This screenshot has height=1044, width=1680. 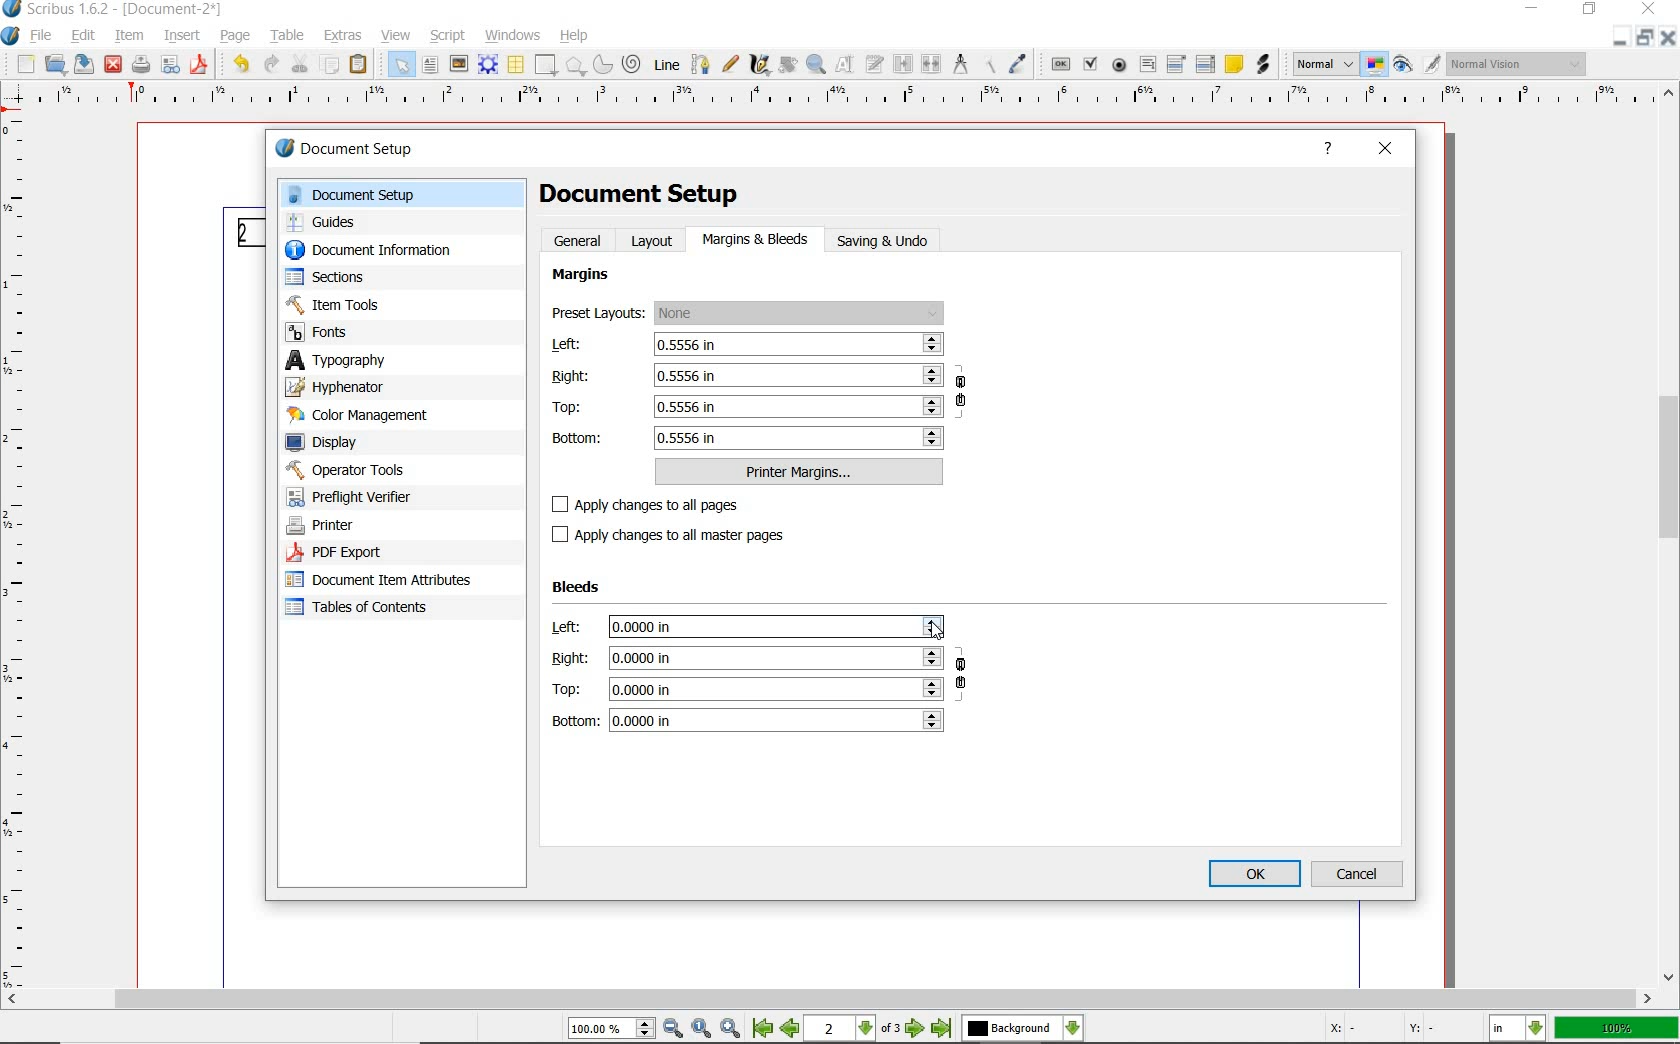 What do you see at coordinates (1020, 63) in the screenshot?
I see `eye dropper` at bounding box center [1020, 63].